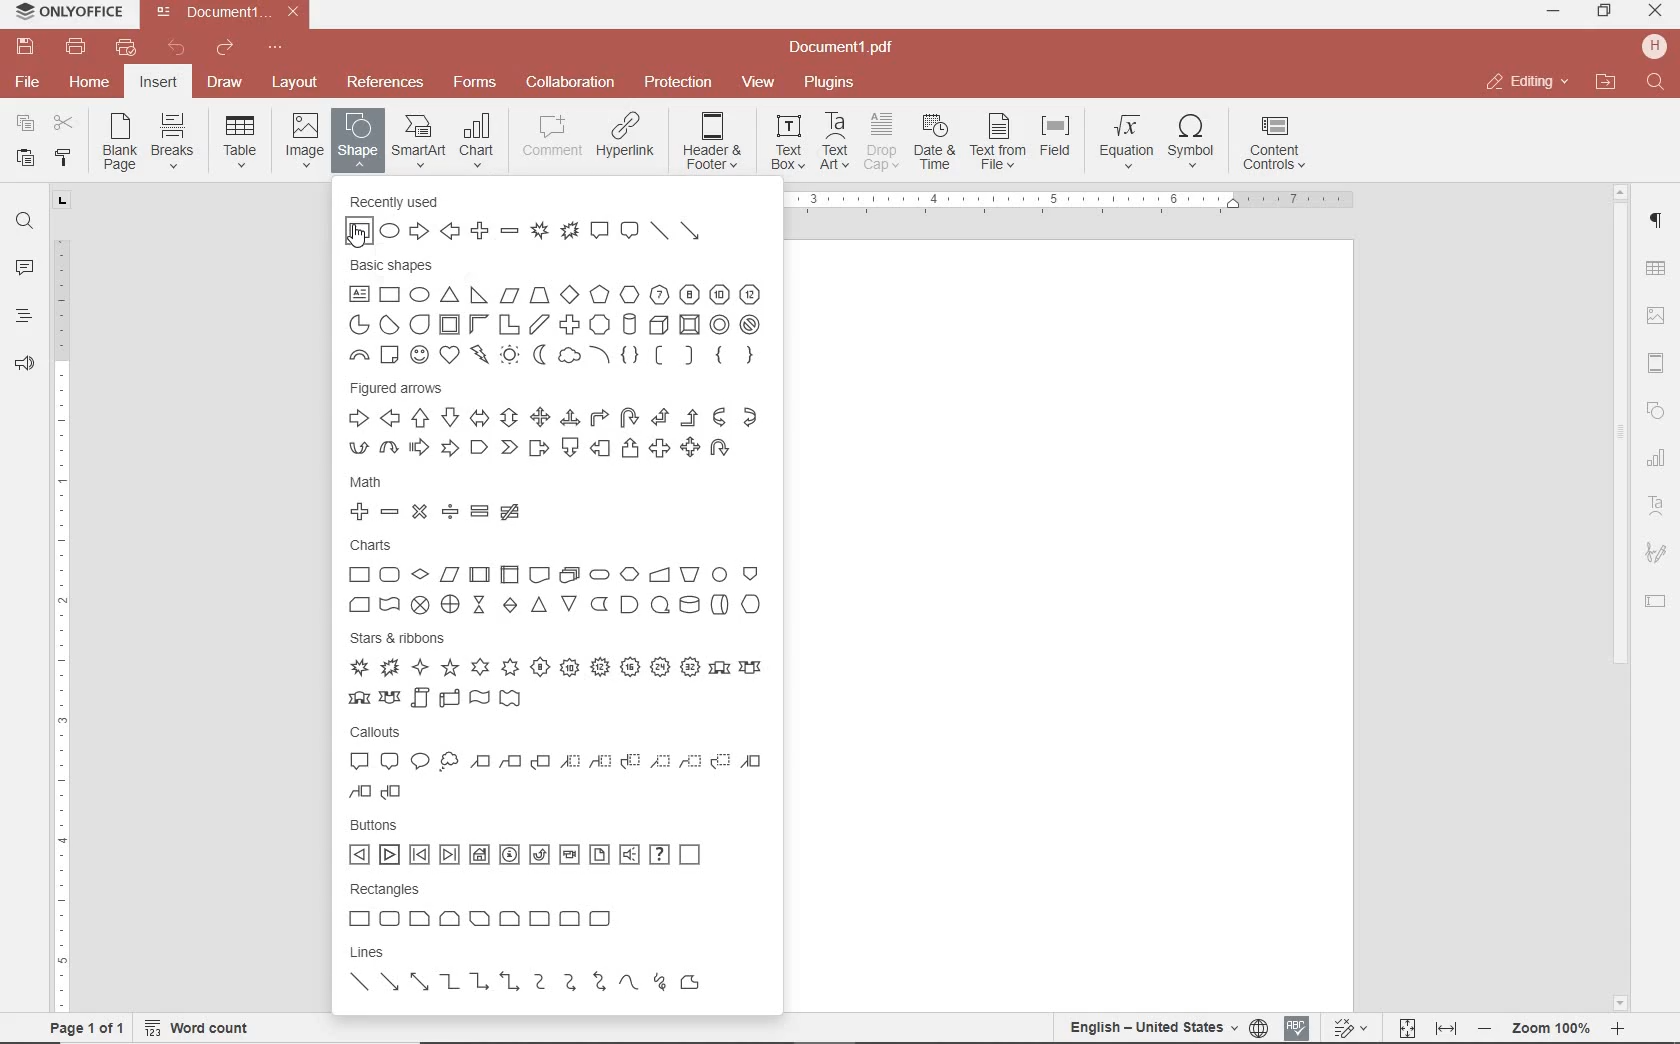  Describe the element at coordinates (62, 125) in the screenshot. I see `cut` at that location.